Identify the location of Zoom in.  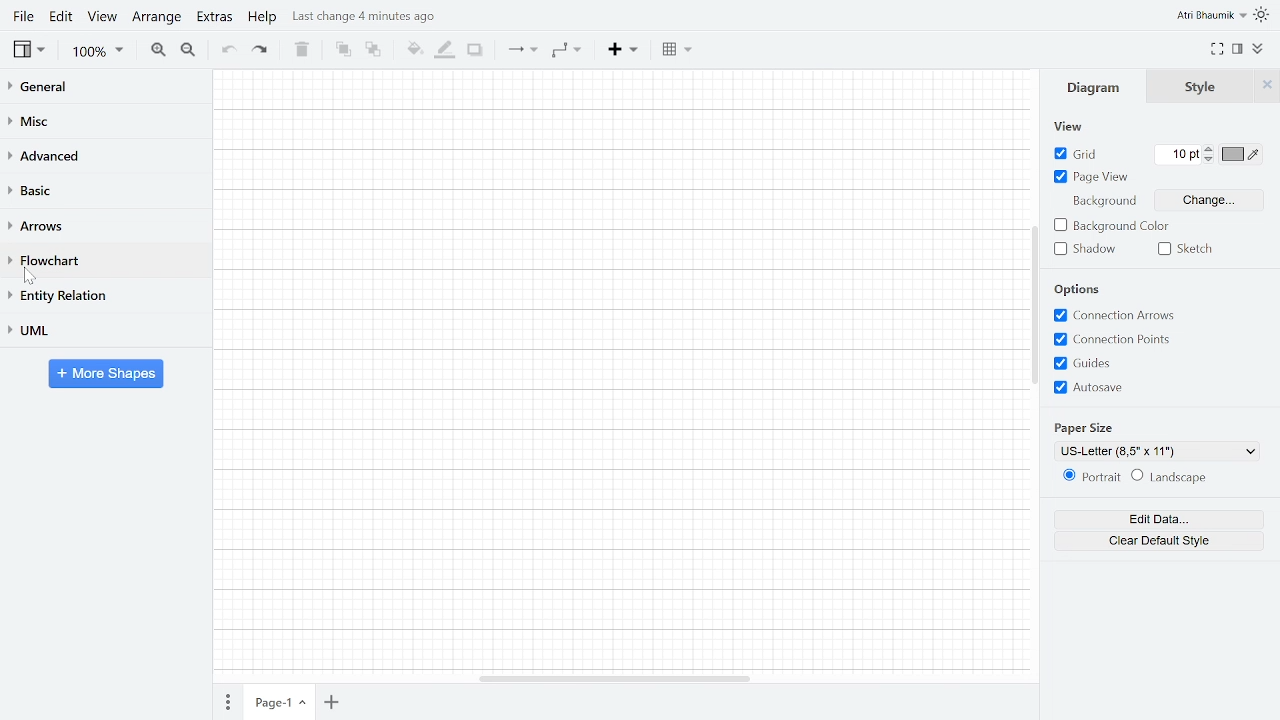
(159, 50).